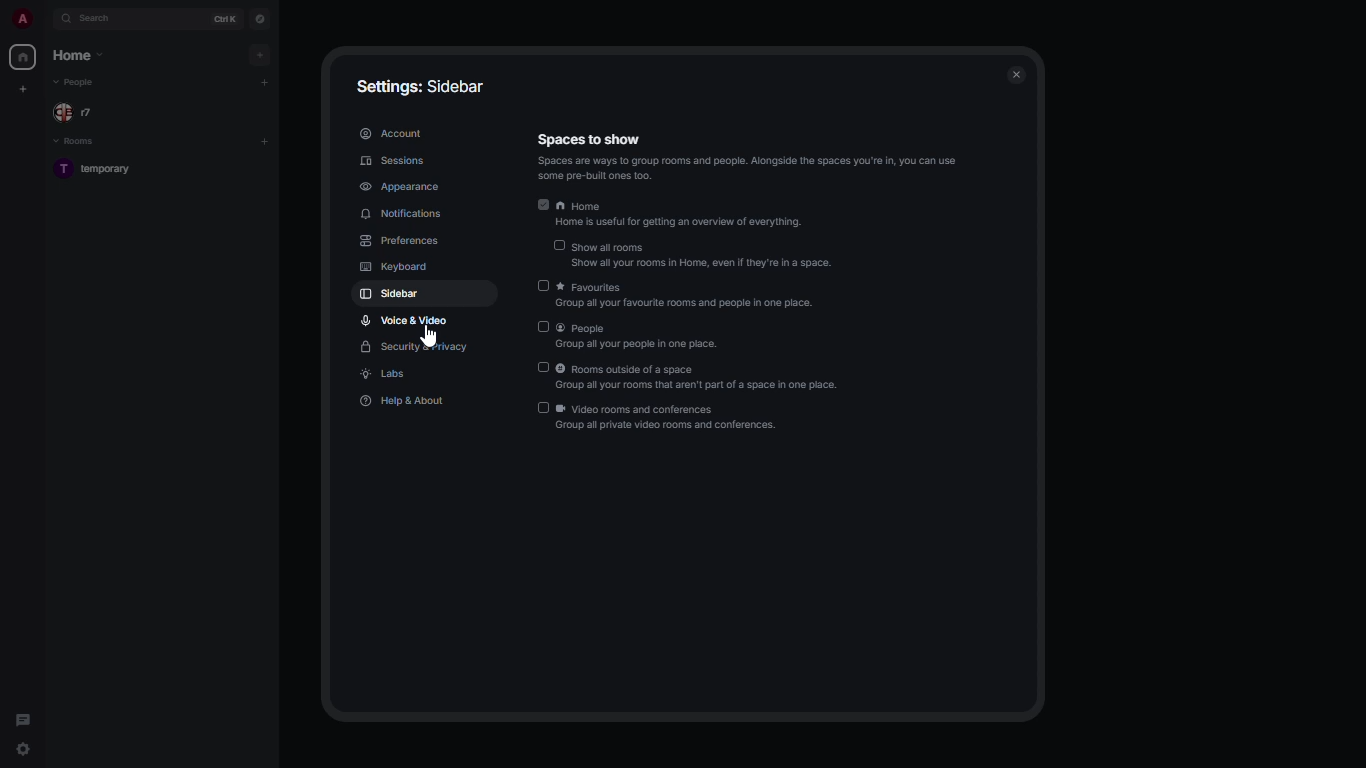 The image size is (1366, 768). I want to click on enabled, so click(540, 204).